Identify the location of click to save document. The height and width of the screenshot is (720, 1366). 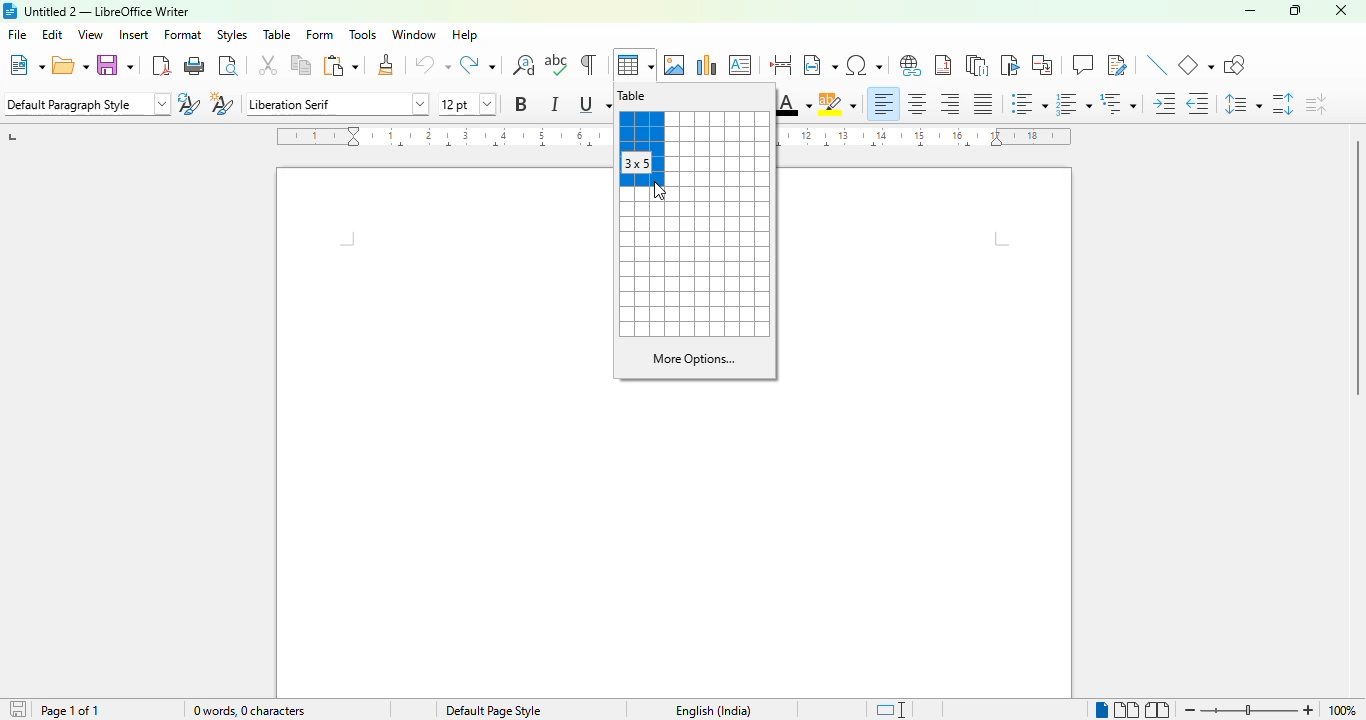
(19, 708).